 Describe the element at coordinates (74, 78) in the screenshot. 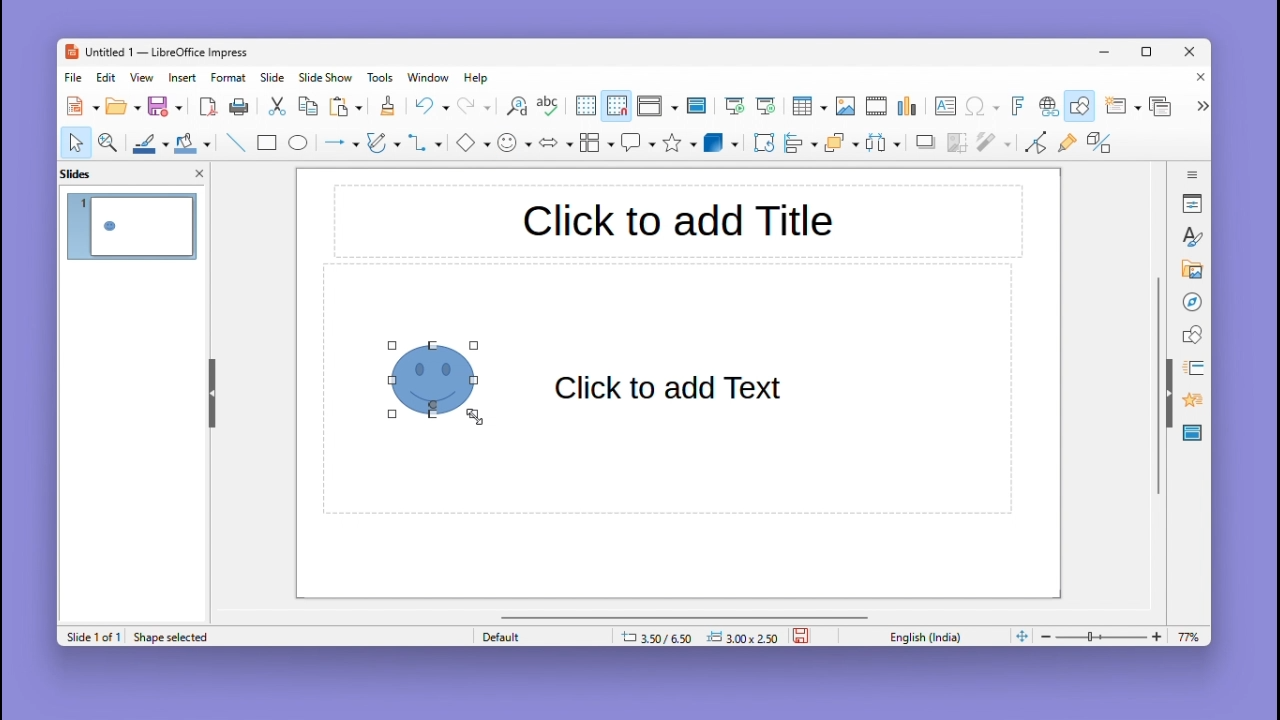

I see `File` at that location.